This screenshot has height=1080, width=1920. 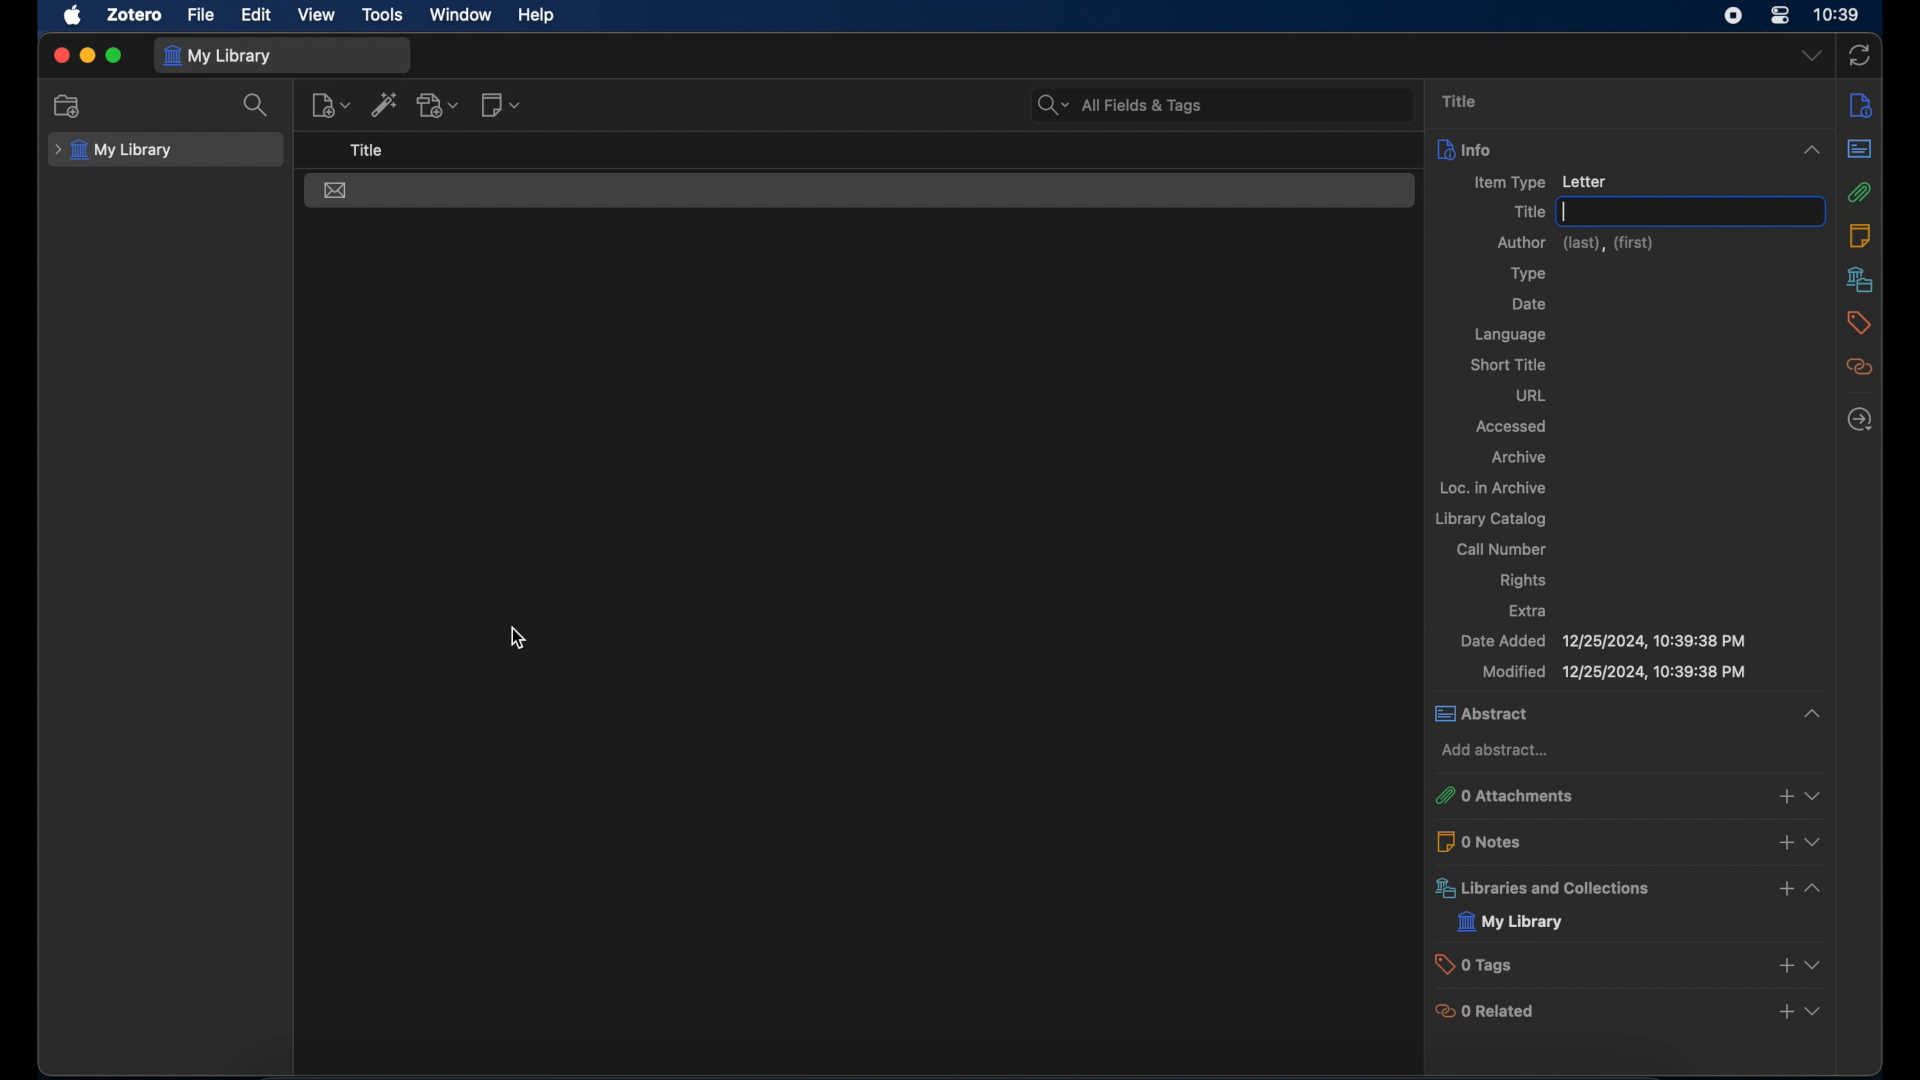 I want to click on edit, so click(x=258, y=14).